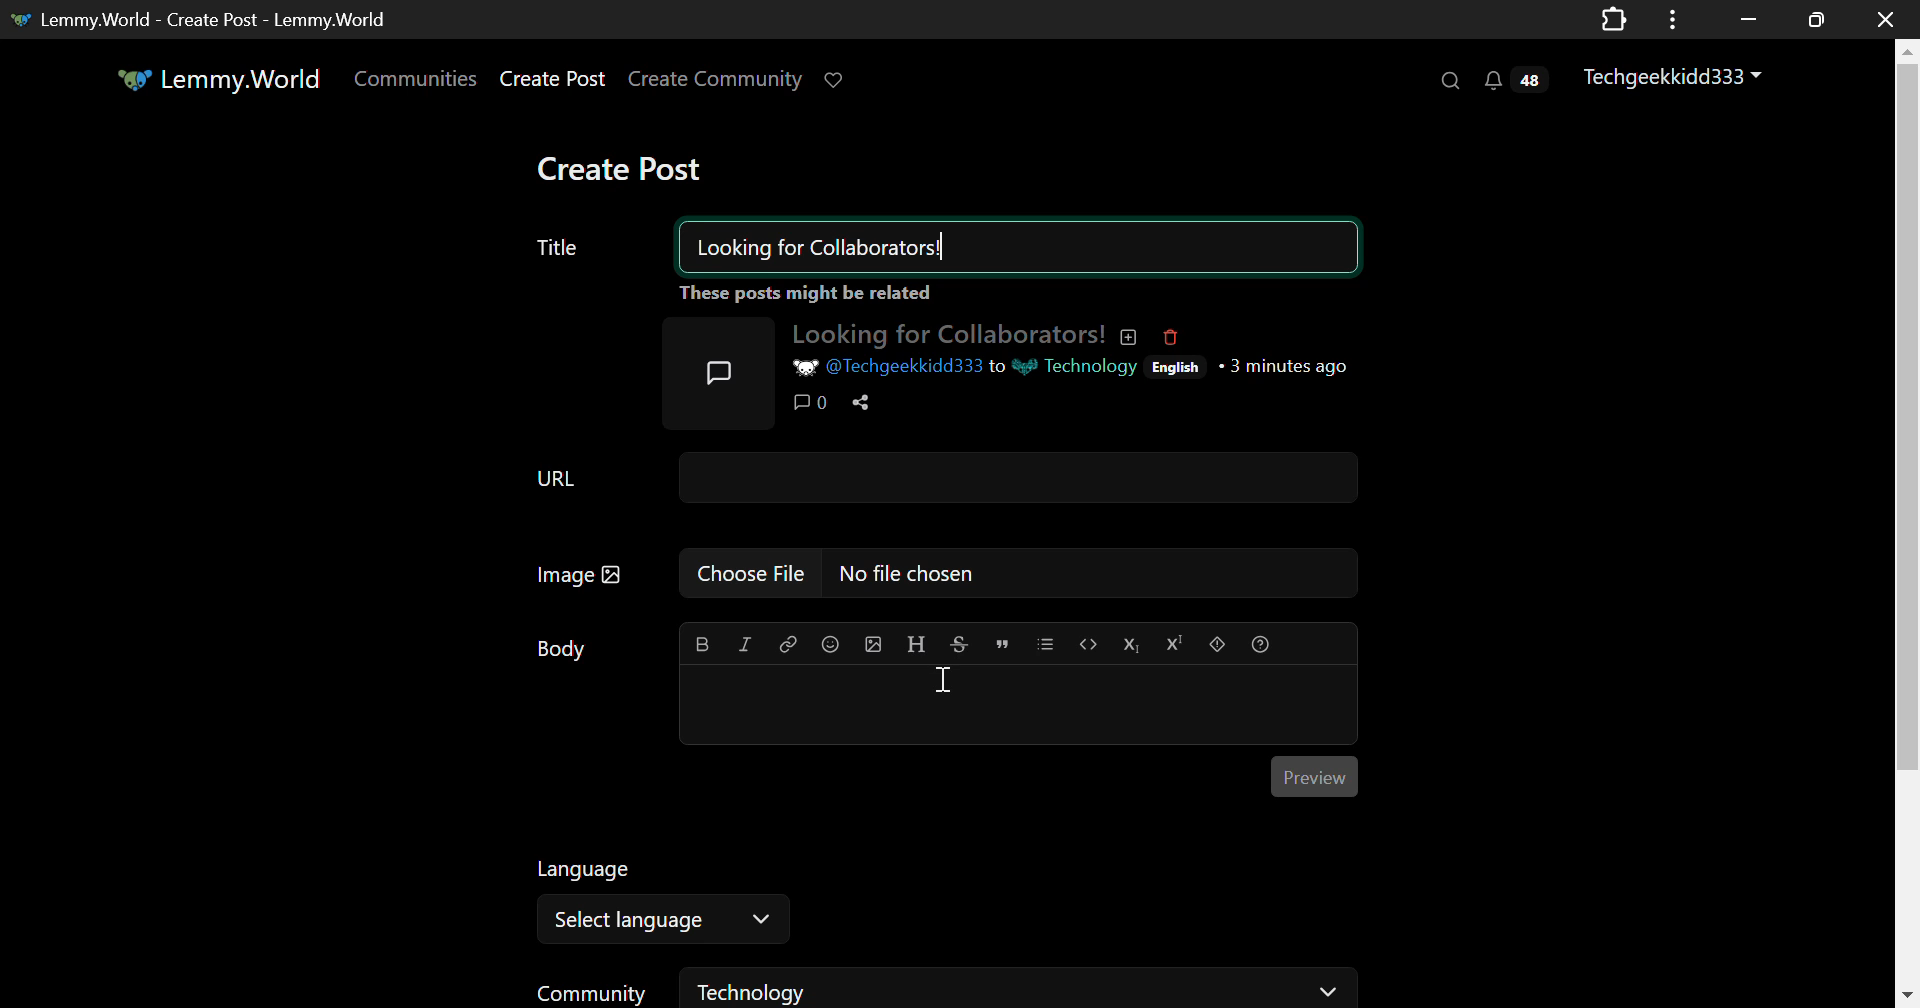  I want to click on Search, so click(1453, 82).